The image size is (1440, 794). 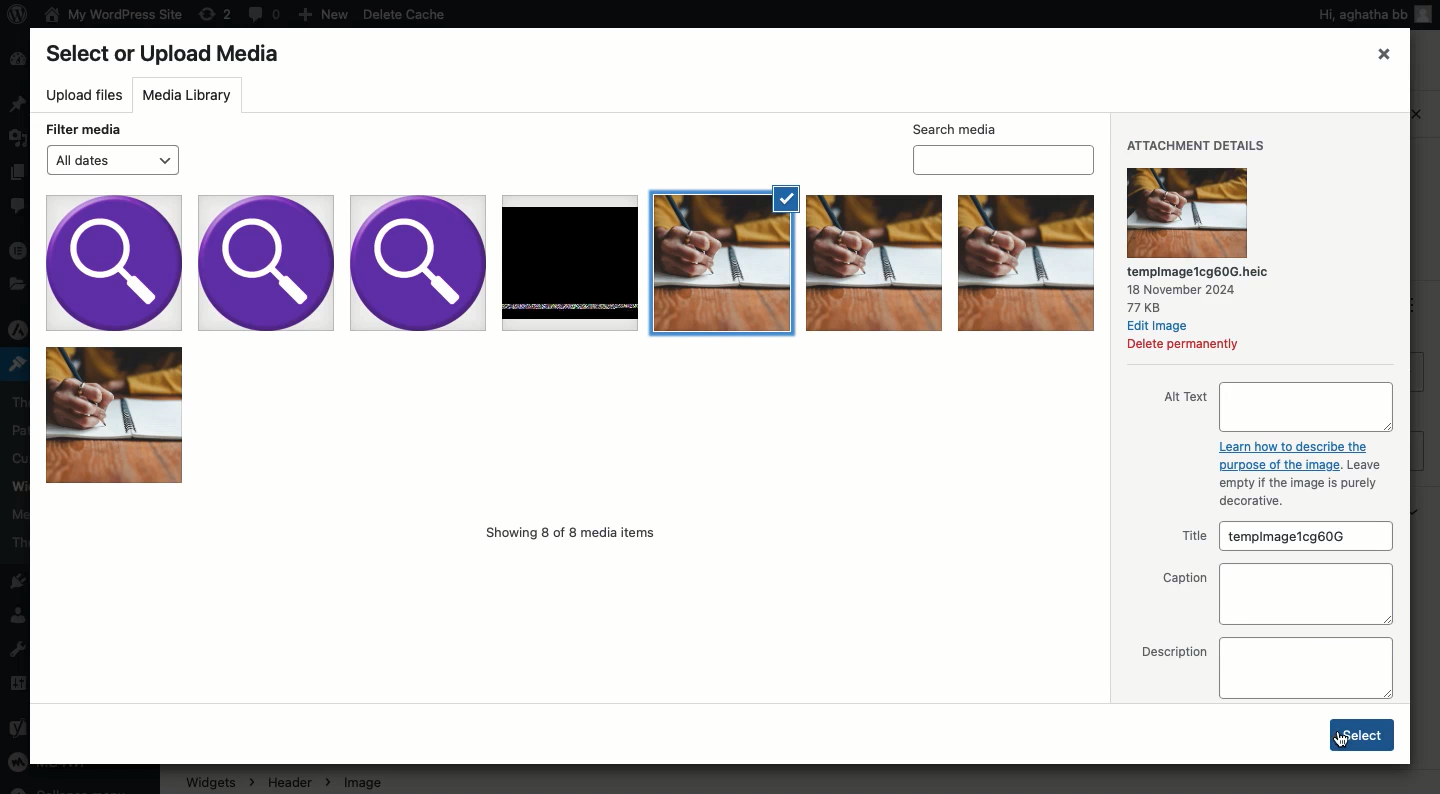 What do you see at coordinates (1205, 289) in the screenshot?
I see `Details` at bounding box center [1205, 289].